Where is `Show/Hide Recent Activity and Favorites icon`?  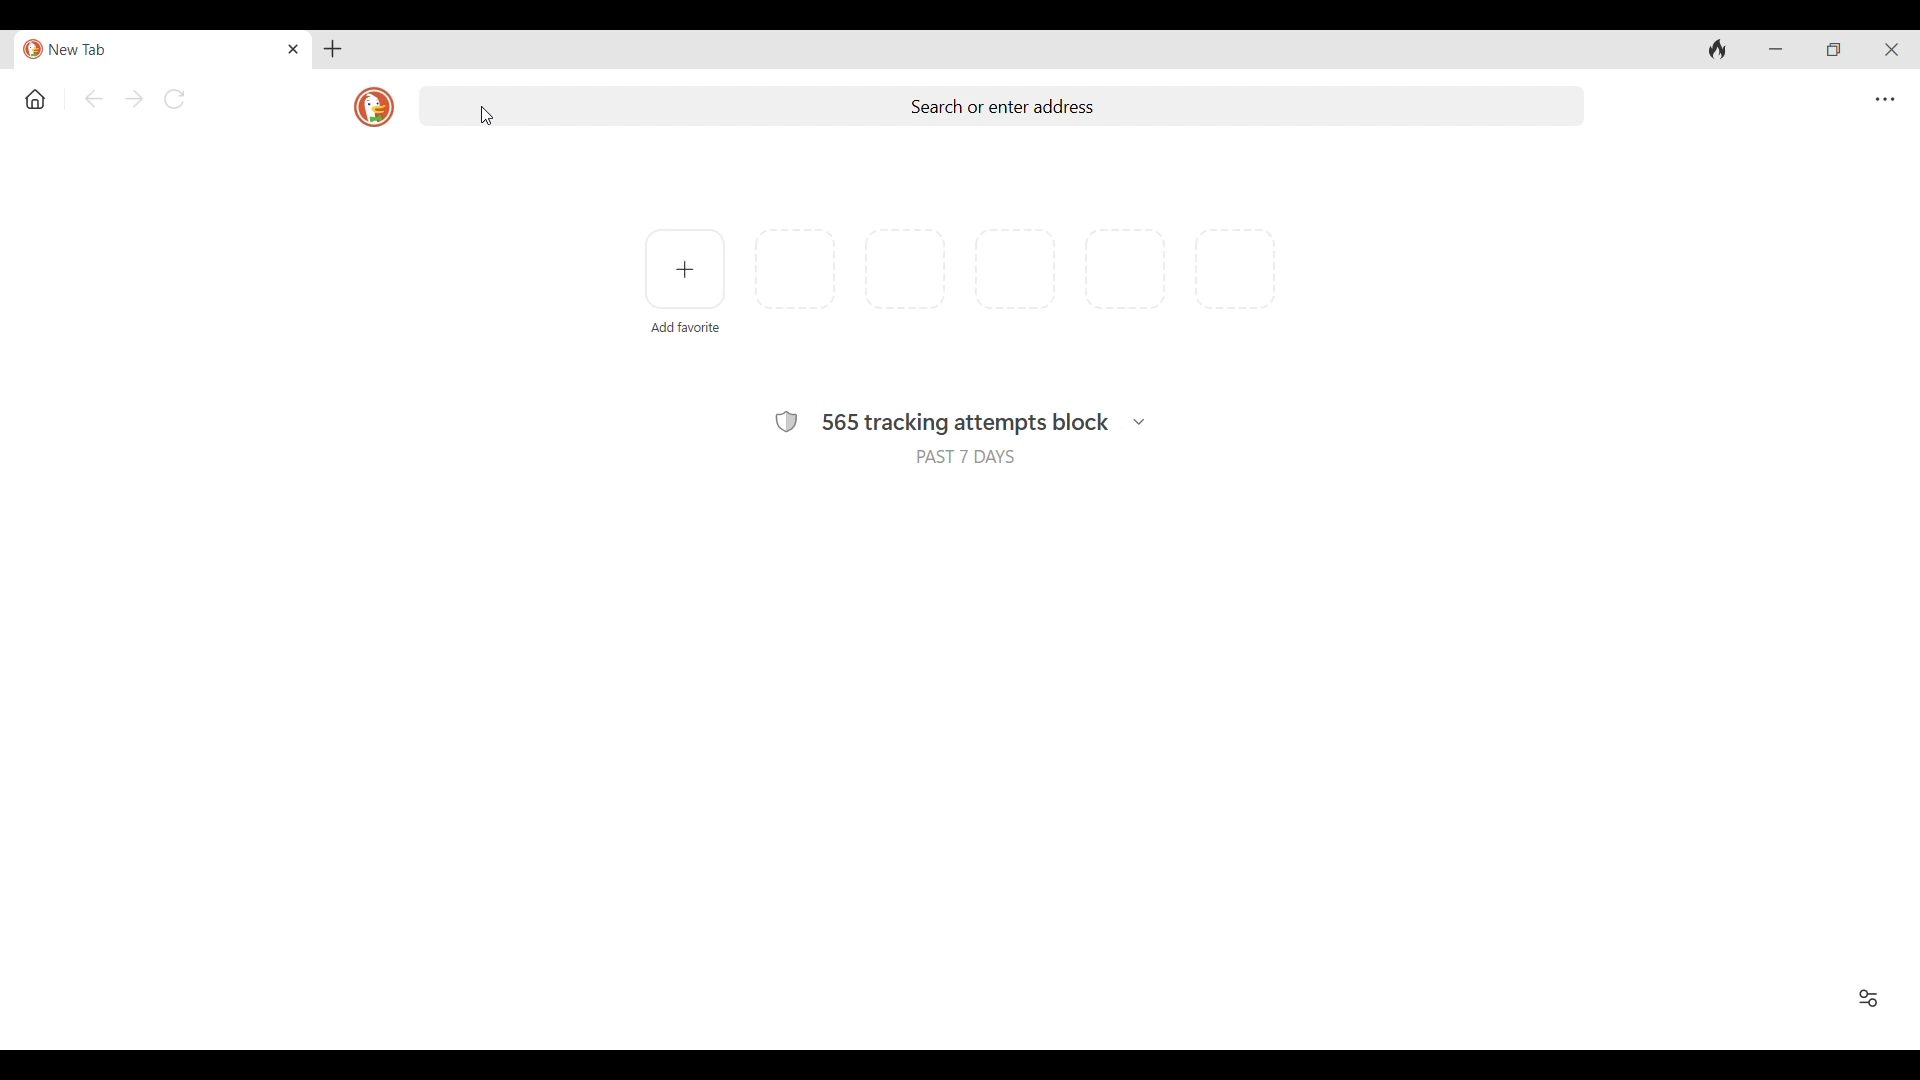 Show/Hide Recent Activity and Favorites icon is located at coordinates (1868, 999).